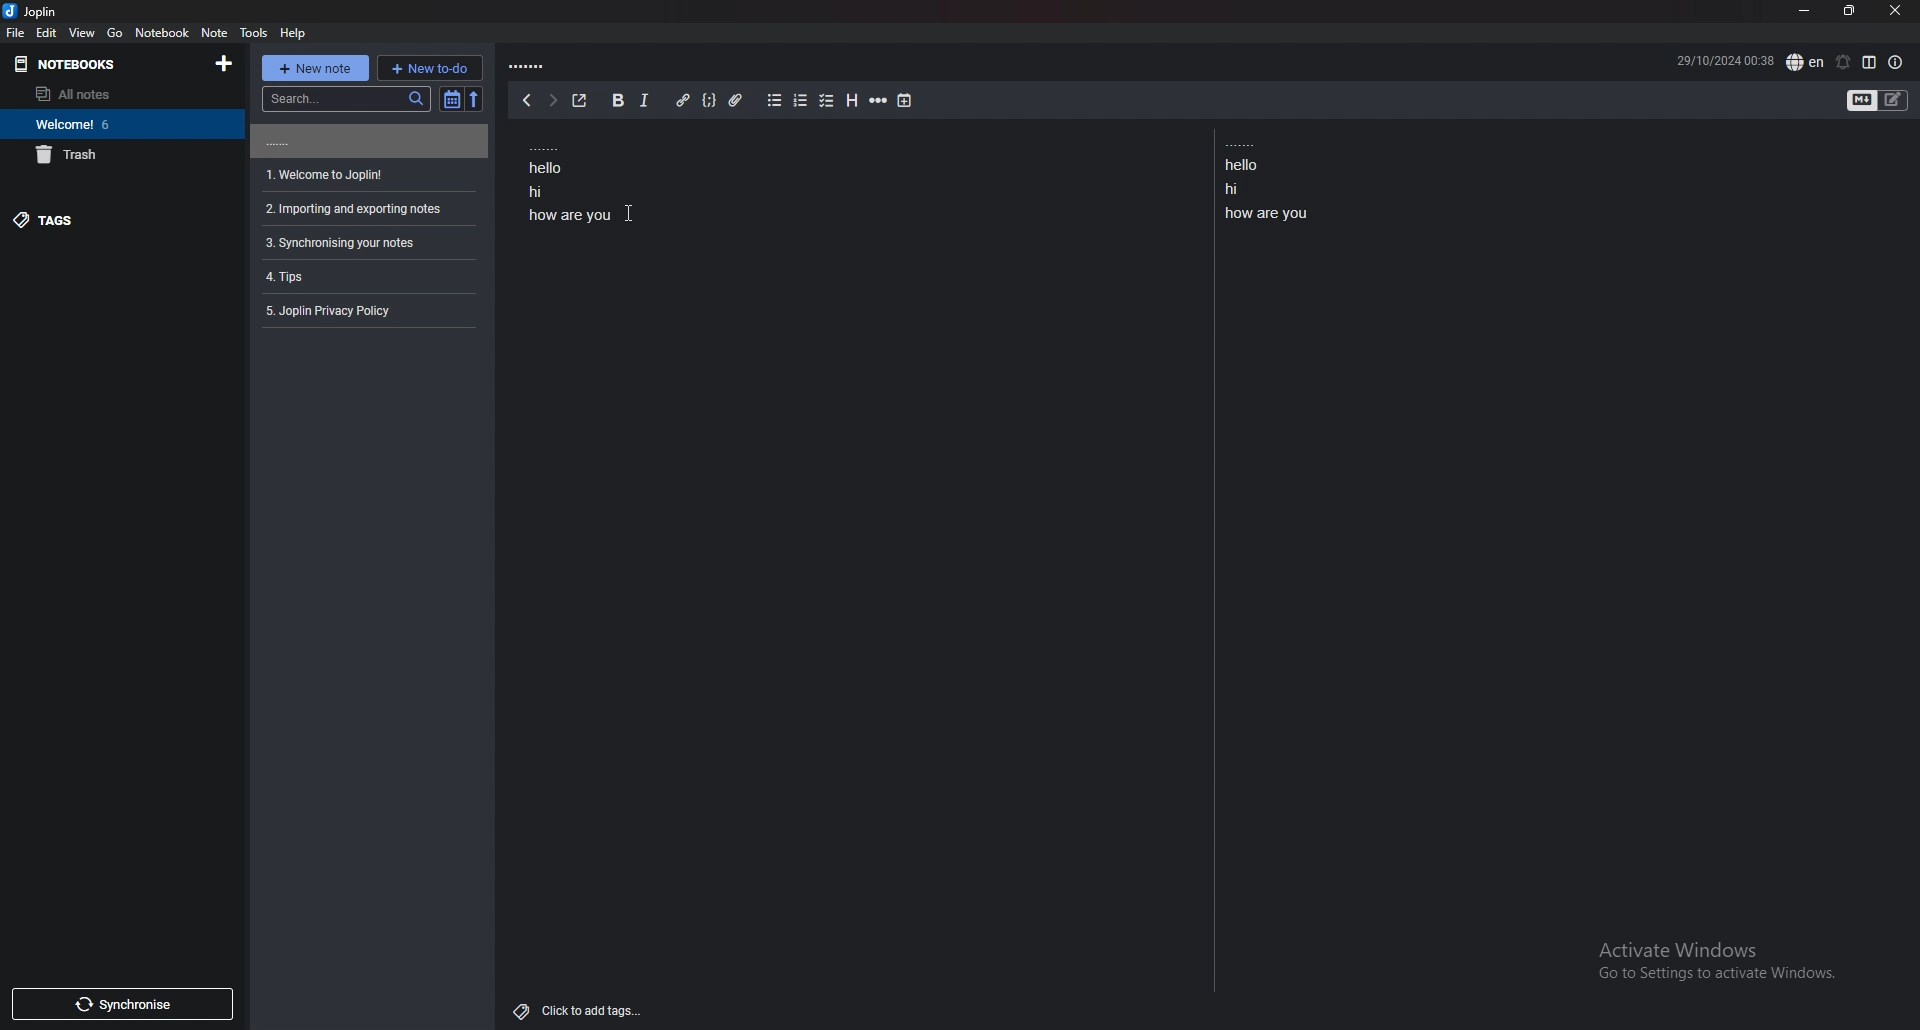  I want to click on bold, so click(617, 100).